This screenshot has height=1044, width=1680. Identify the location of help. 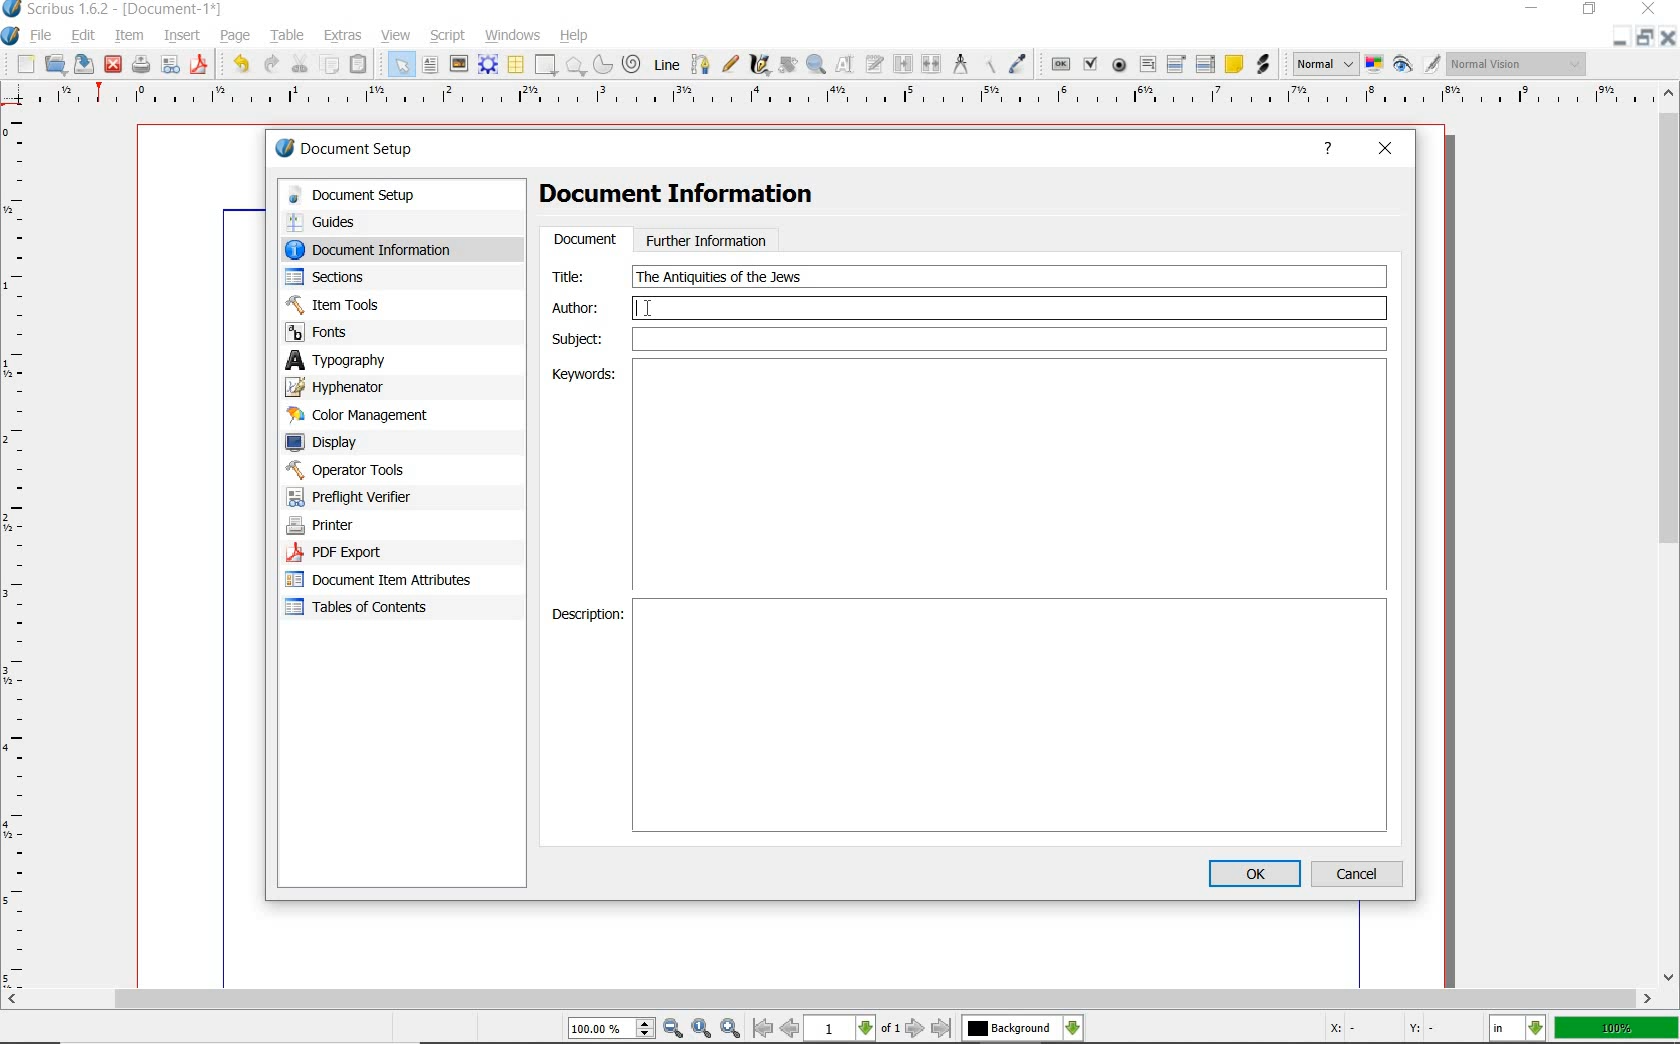
(1328, 151).